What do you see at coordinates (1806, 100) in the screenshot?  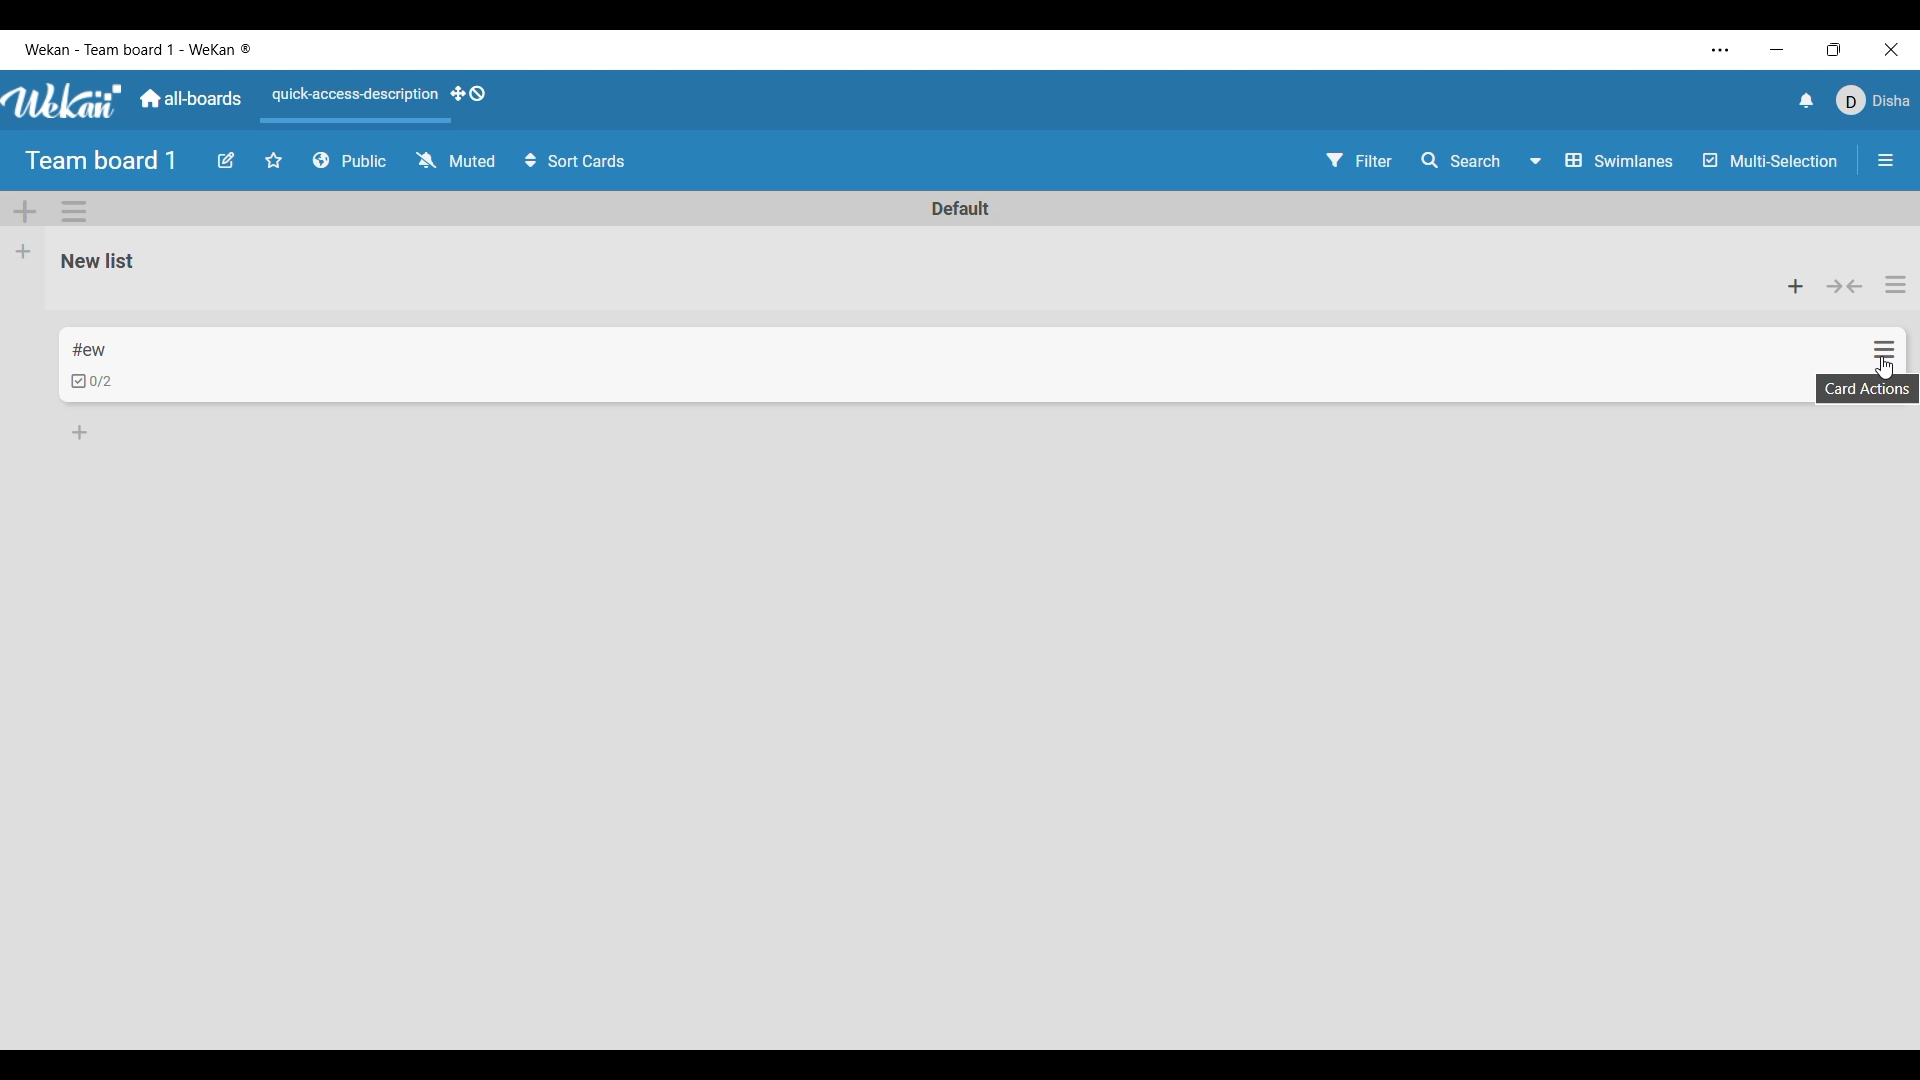 I see `Notifications` at bounding box center [1806, 100].